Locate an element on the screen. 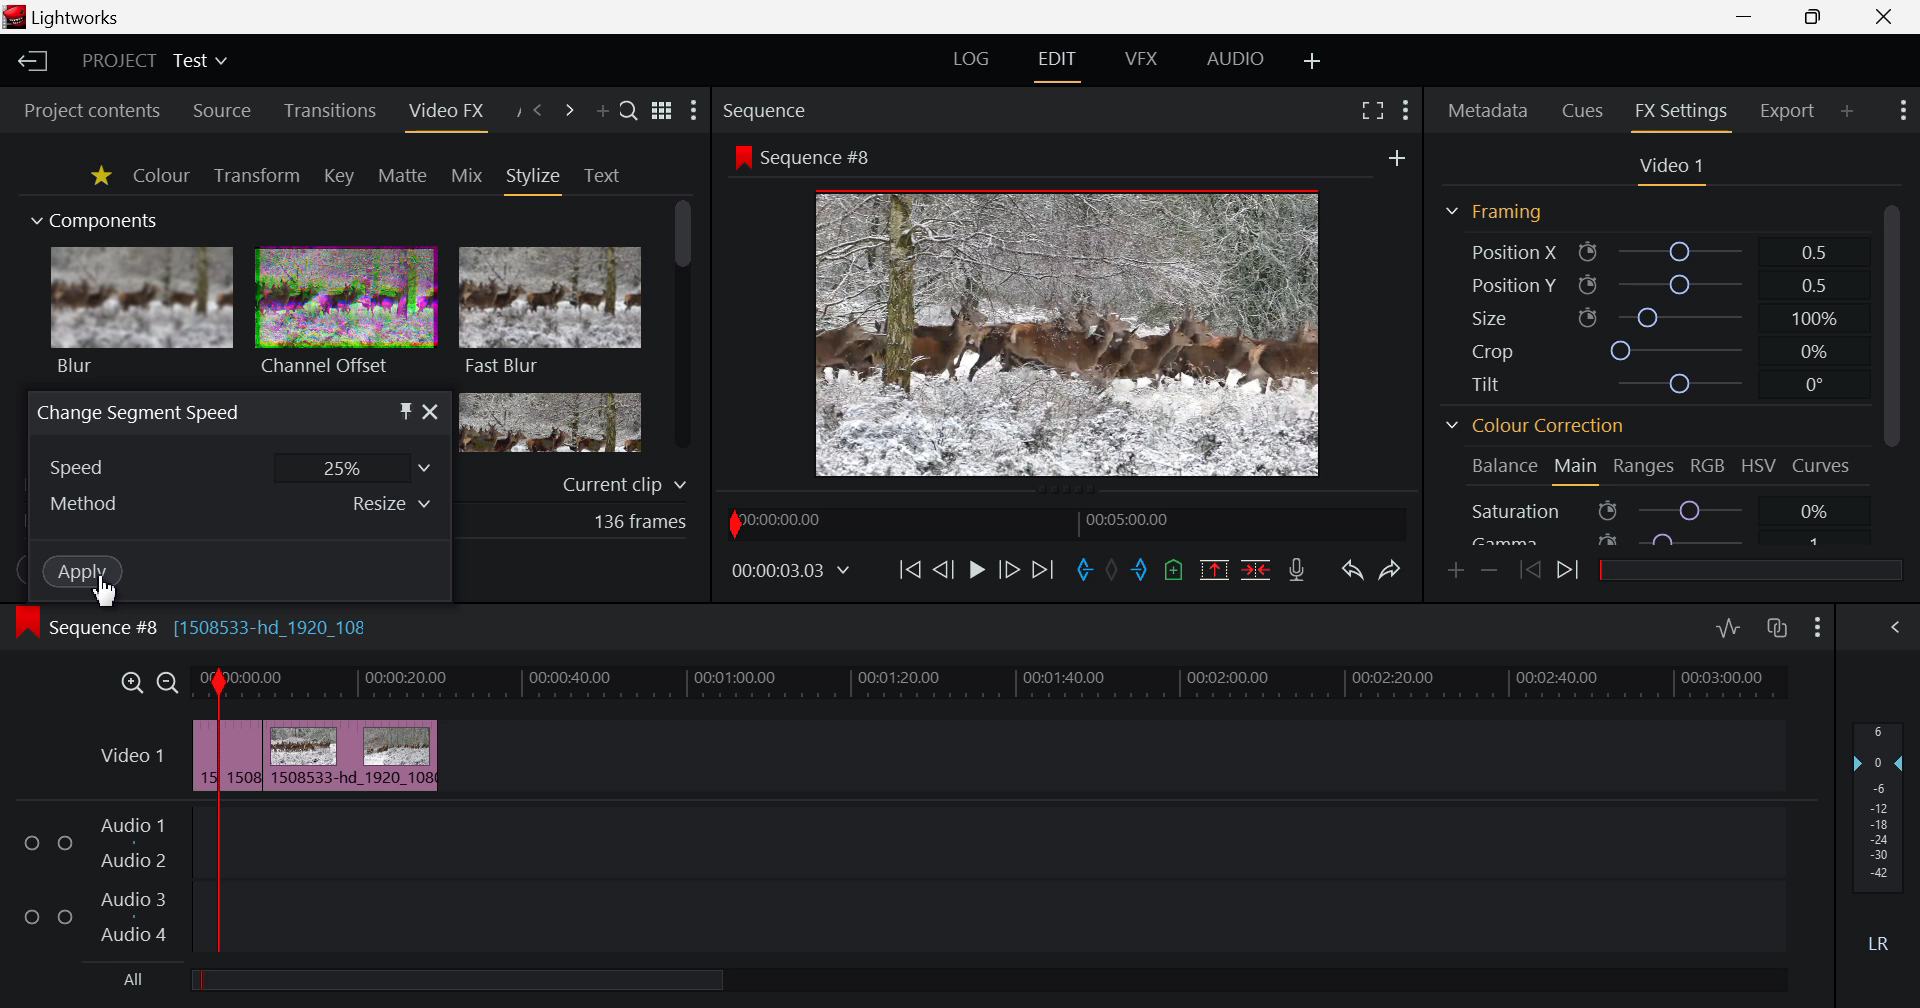 Image resolution: width=1920 pixels, height=1008 pixels. Cursor on Clipped Sequence is located at coordinates (239, 755).